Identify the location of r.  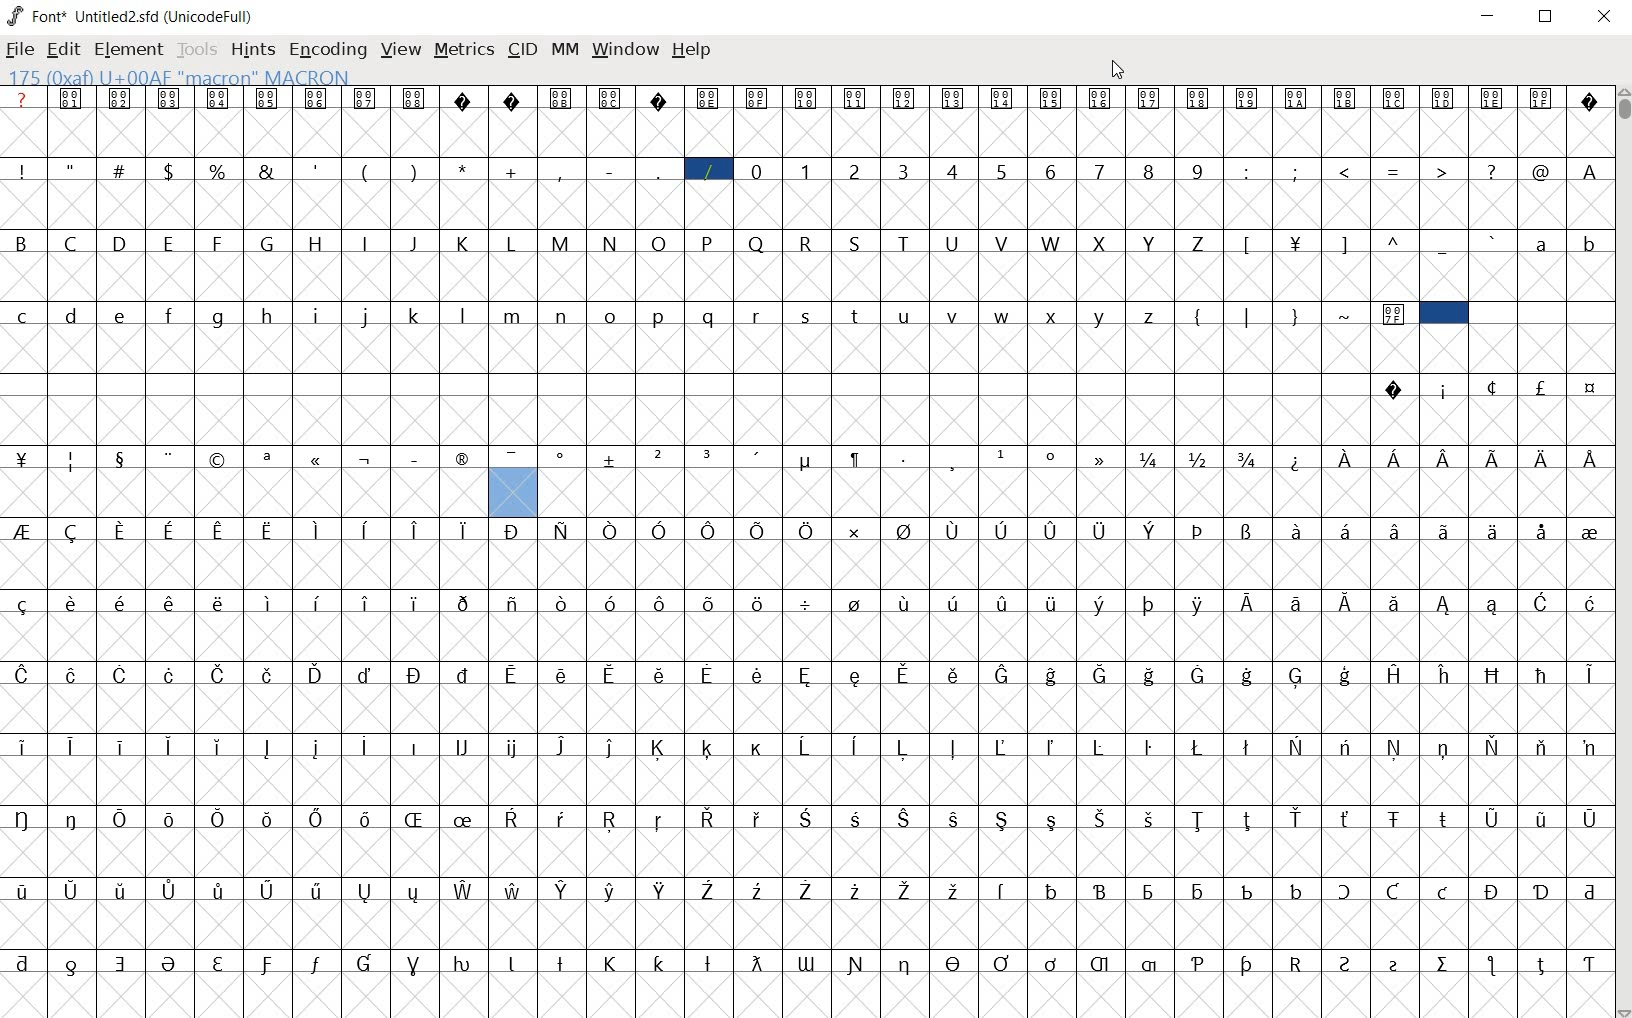
(758, 313).